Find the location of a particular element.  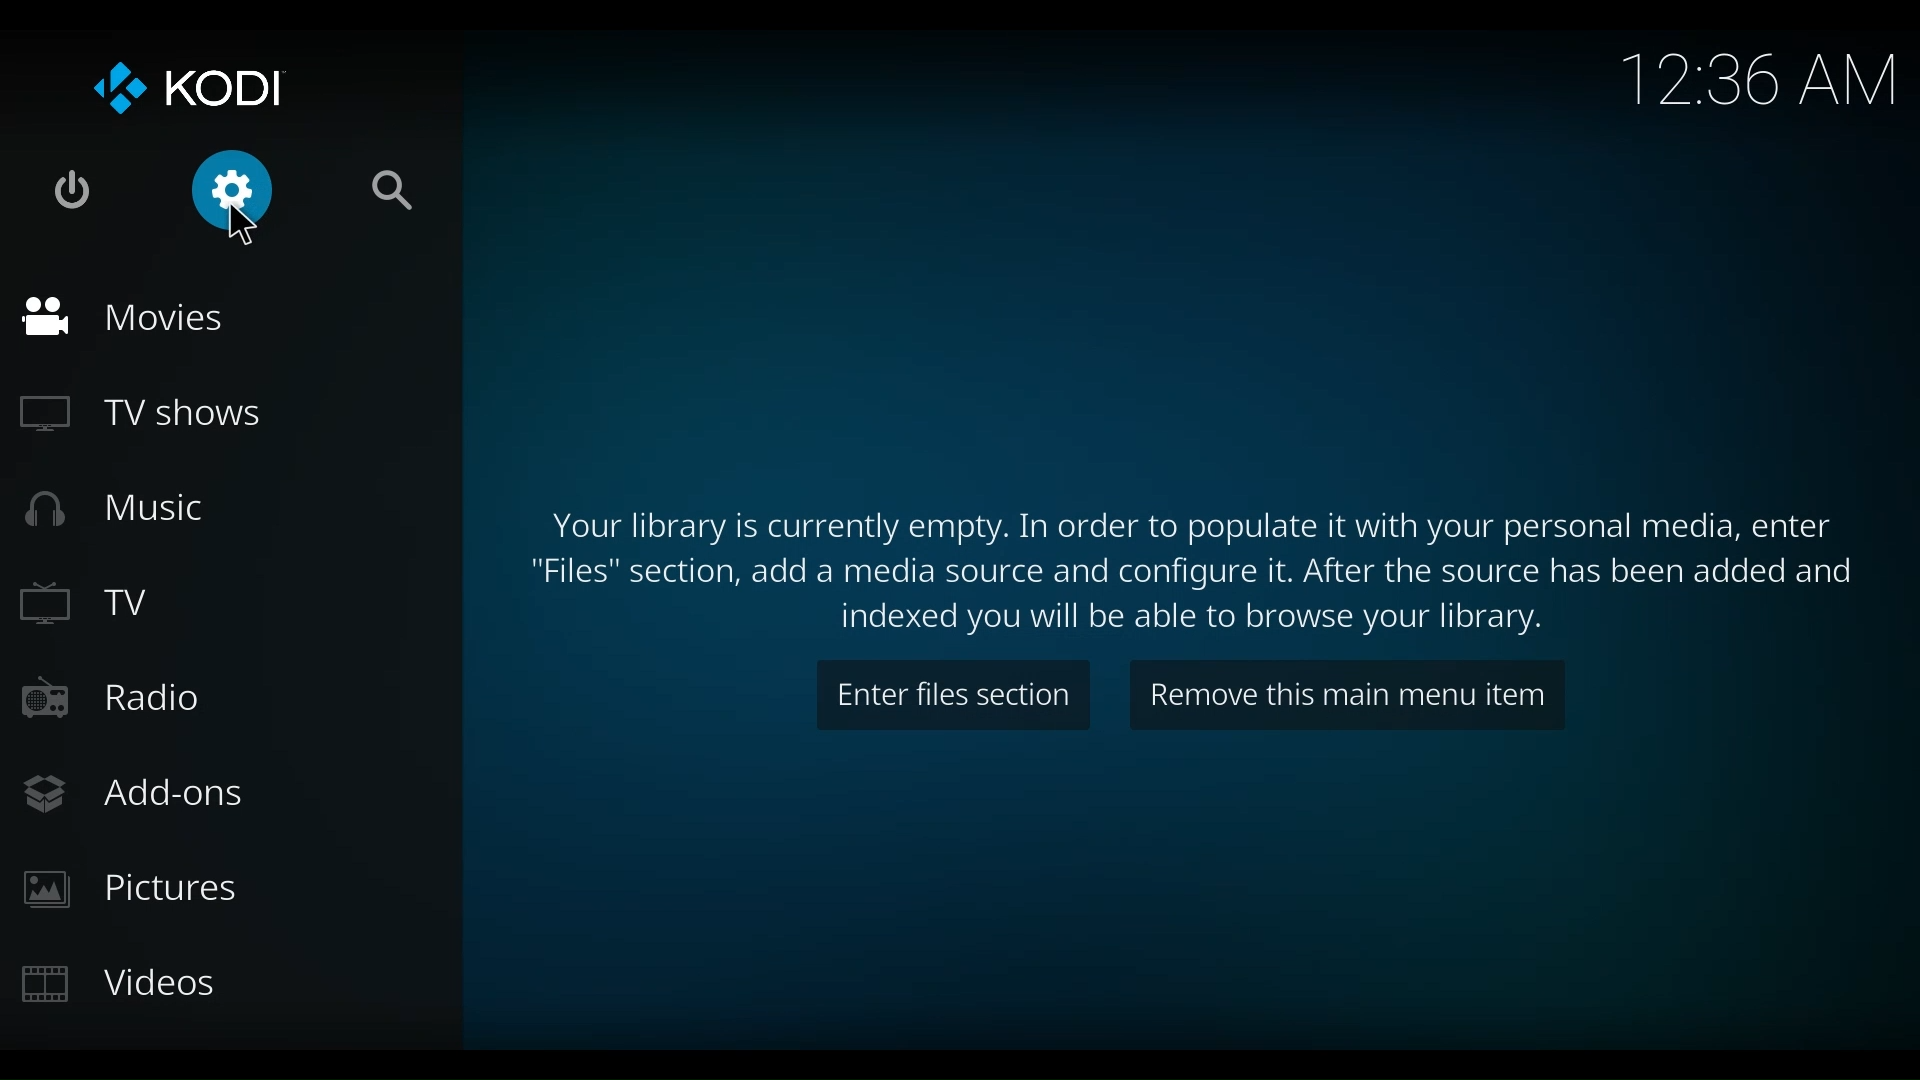

cursor is located at coordinates (247, 224).